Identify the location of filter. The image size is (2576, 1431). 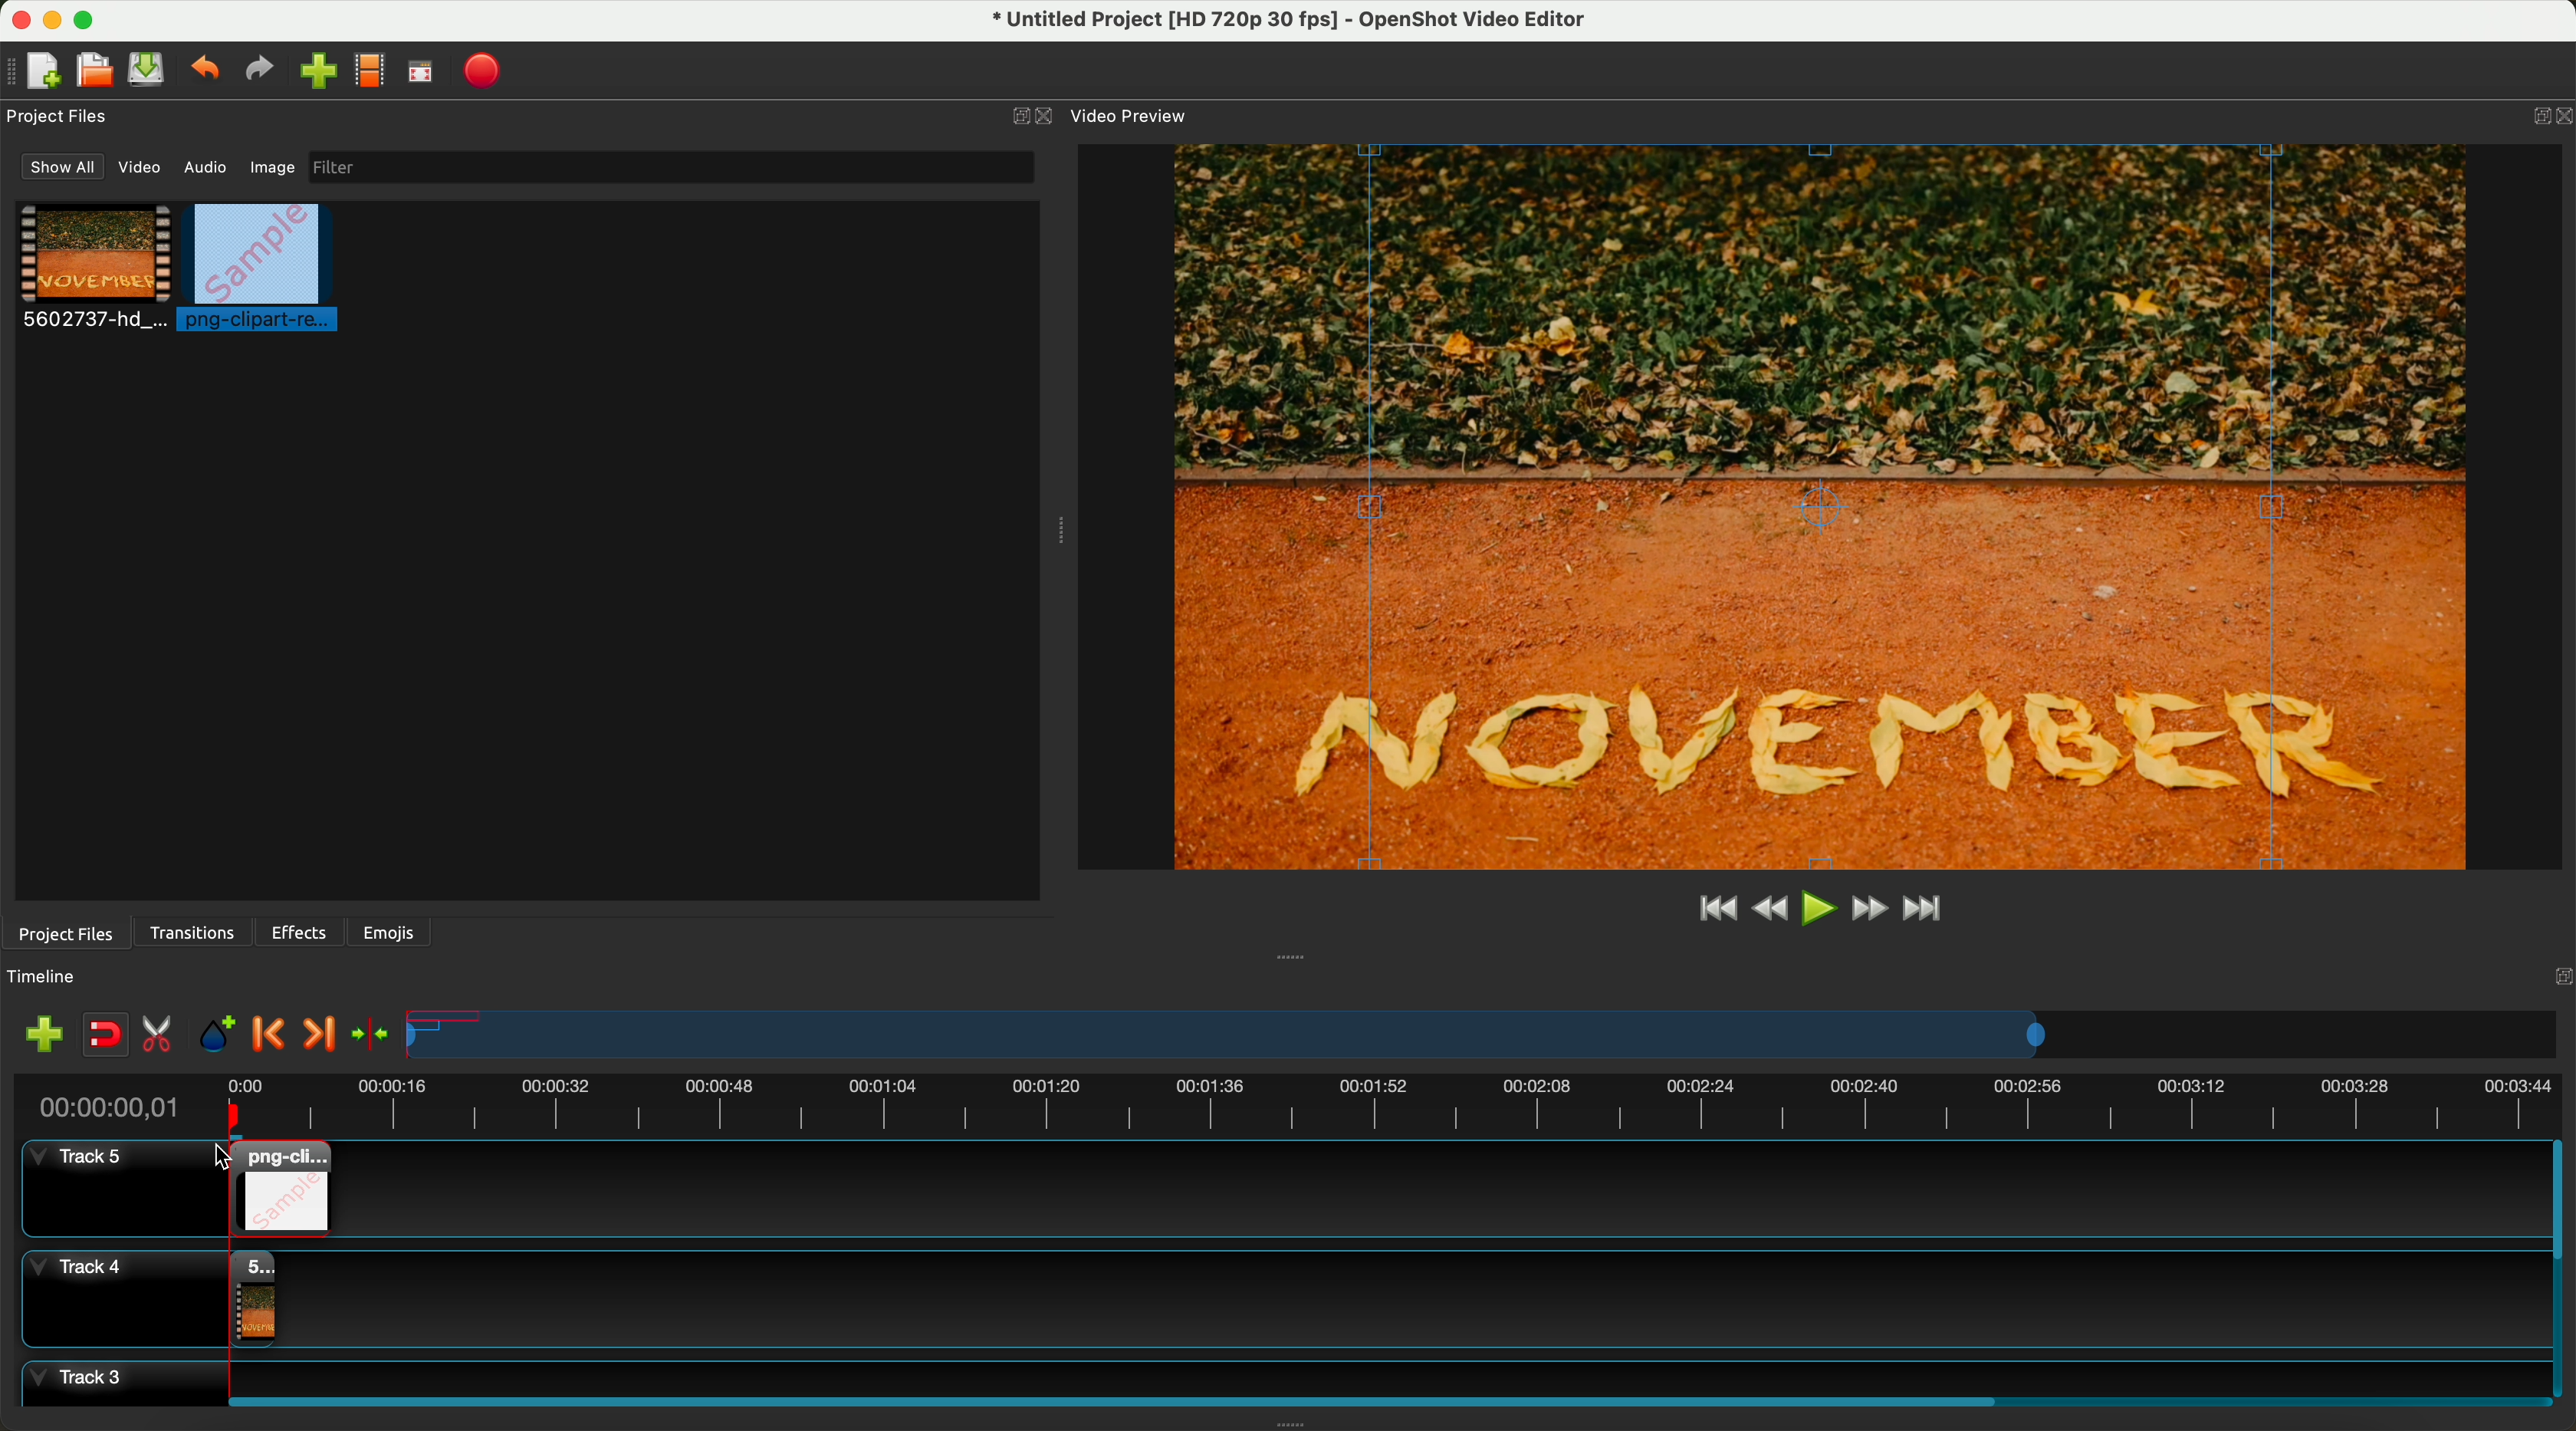
(666, 167).